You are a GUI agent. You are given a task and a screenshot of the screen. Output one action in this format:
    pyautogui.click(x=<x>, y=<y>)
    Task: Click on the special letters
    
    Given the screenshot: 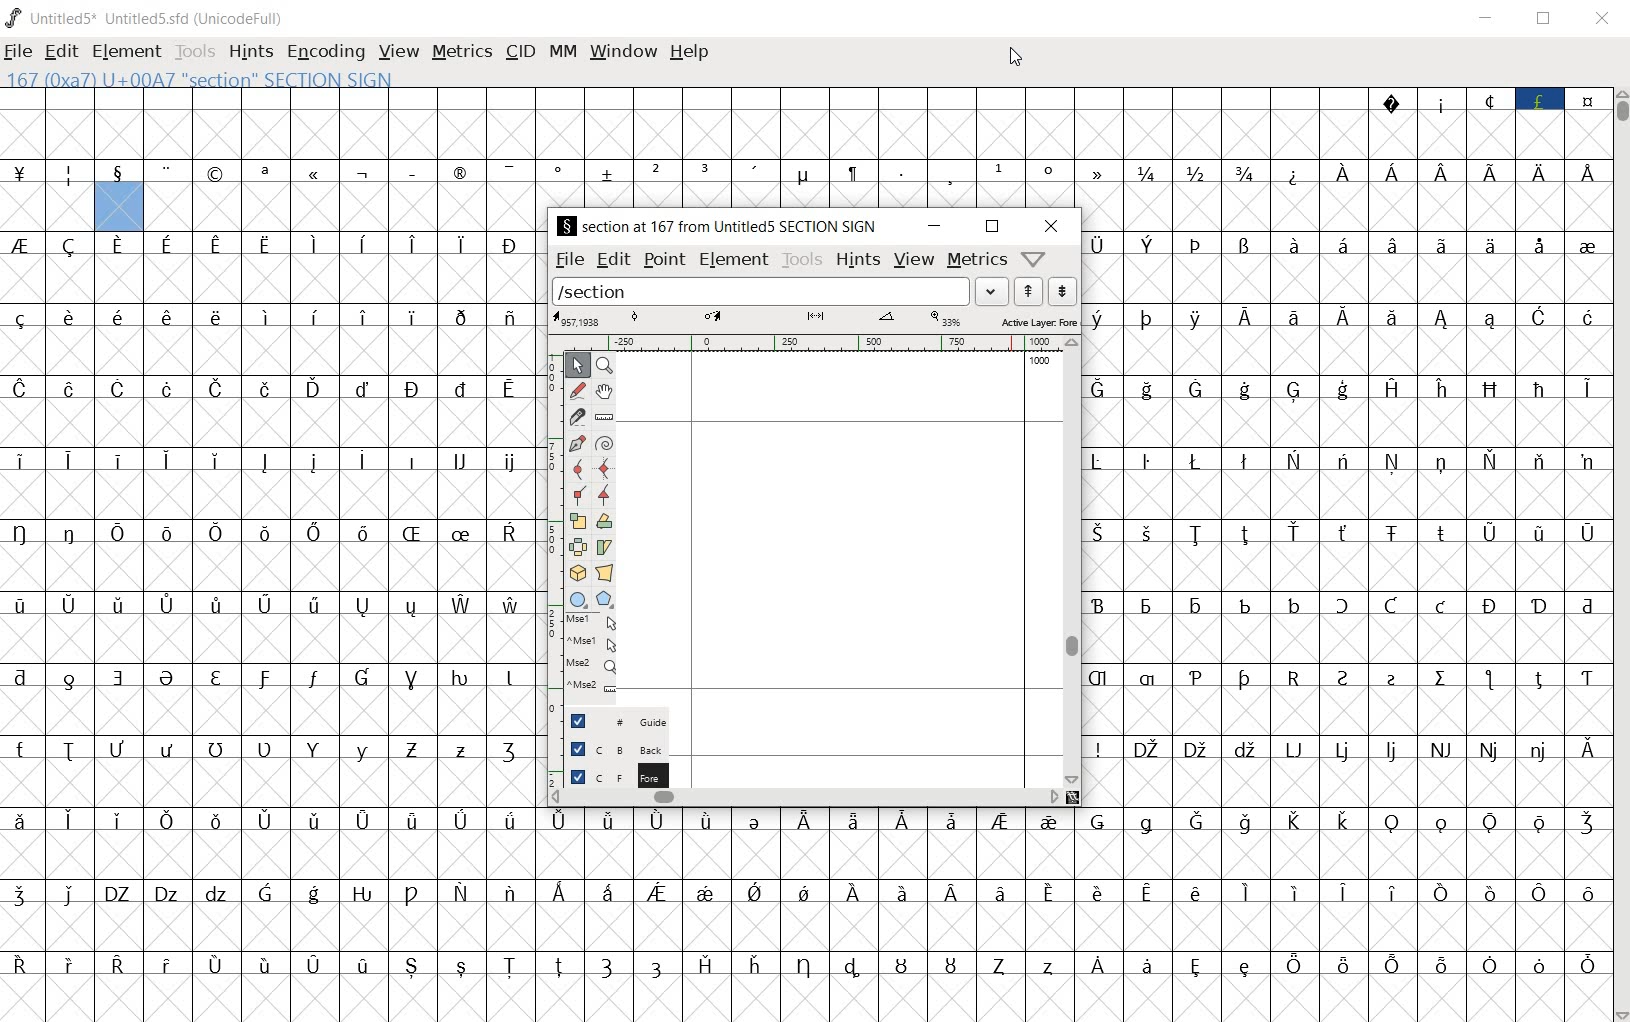 What is the action you would take?
    pyautogui.click(x=1346, y=459)
    